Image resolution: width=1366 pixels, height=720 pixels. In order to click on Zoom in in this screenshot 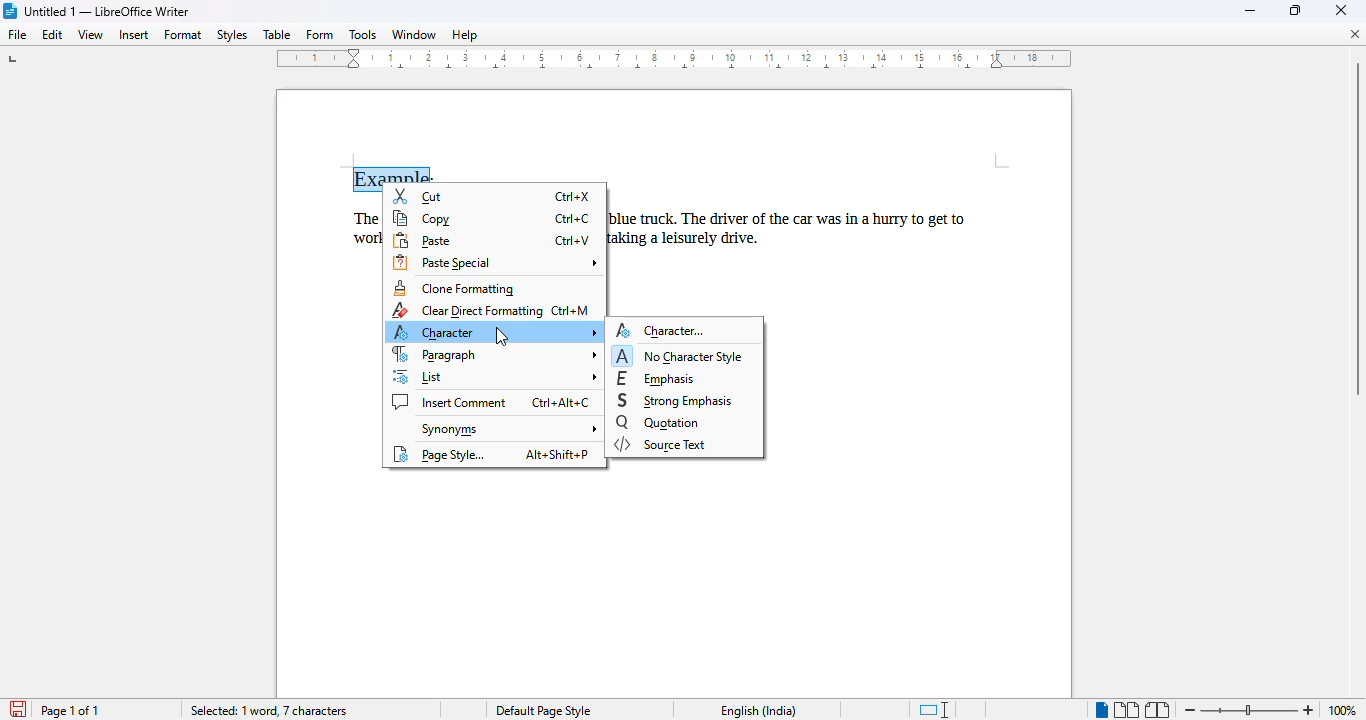, I will do `click(1310, 707)`.